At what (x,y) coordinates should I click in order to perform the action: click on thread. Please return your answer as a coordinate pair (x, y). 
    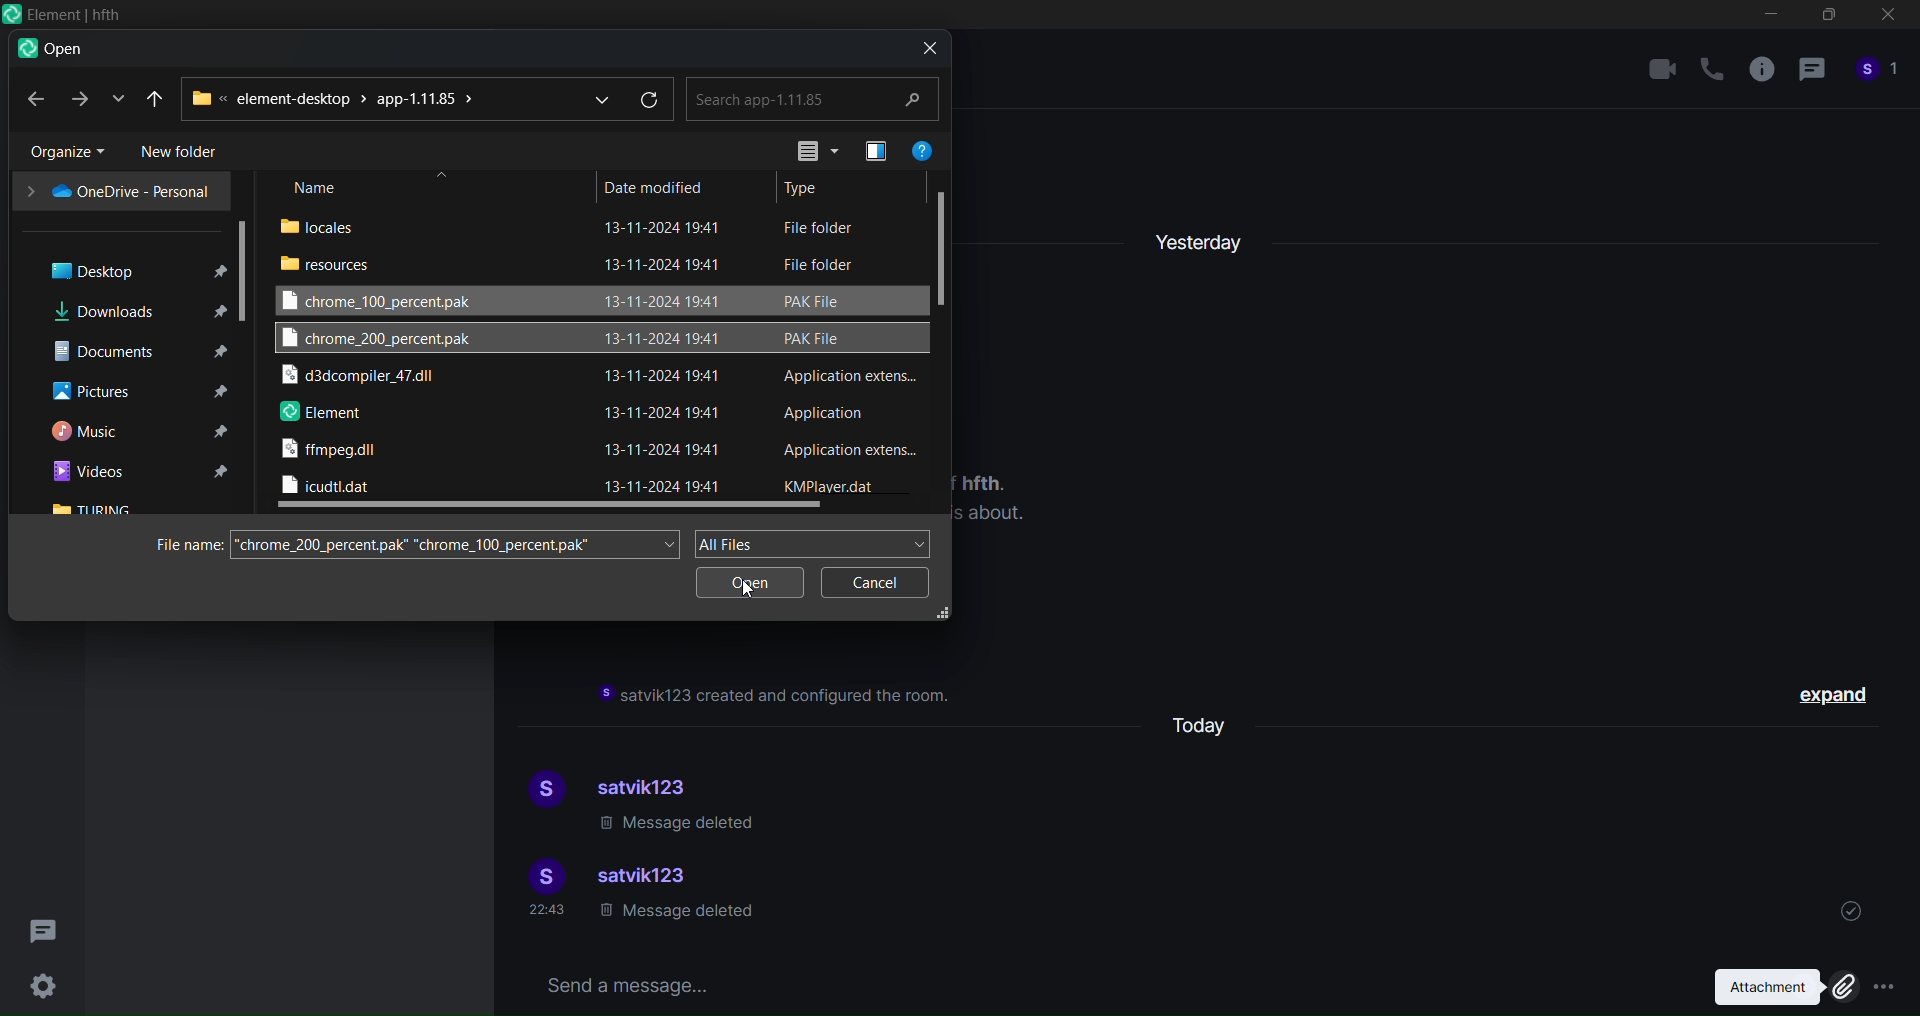
    Looking at the image, I should click on (1811, 73).